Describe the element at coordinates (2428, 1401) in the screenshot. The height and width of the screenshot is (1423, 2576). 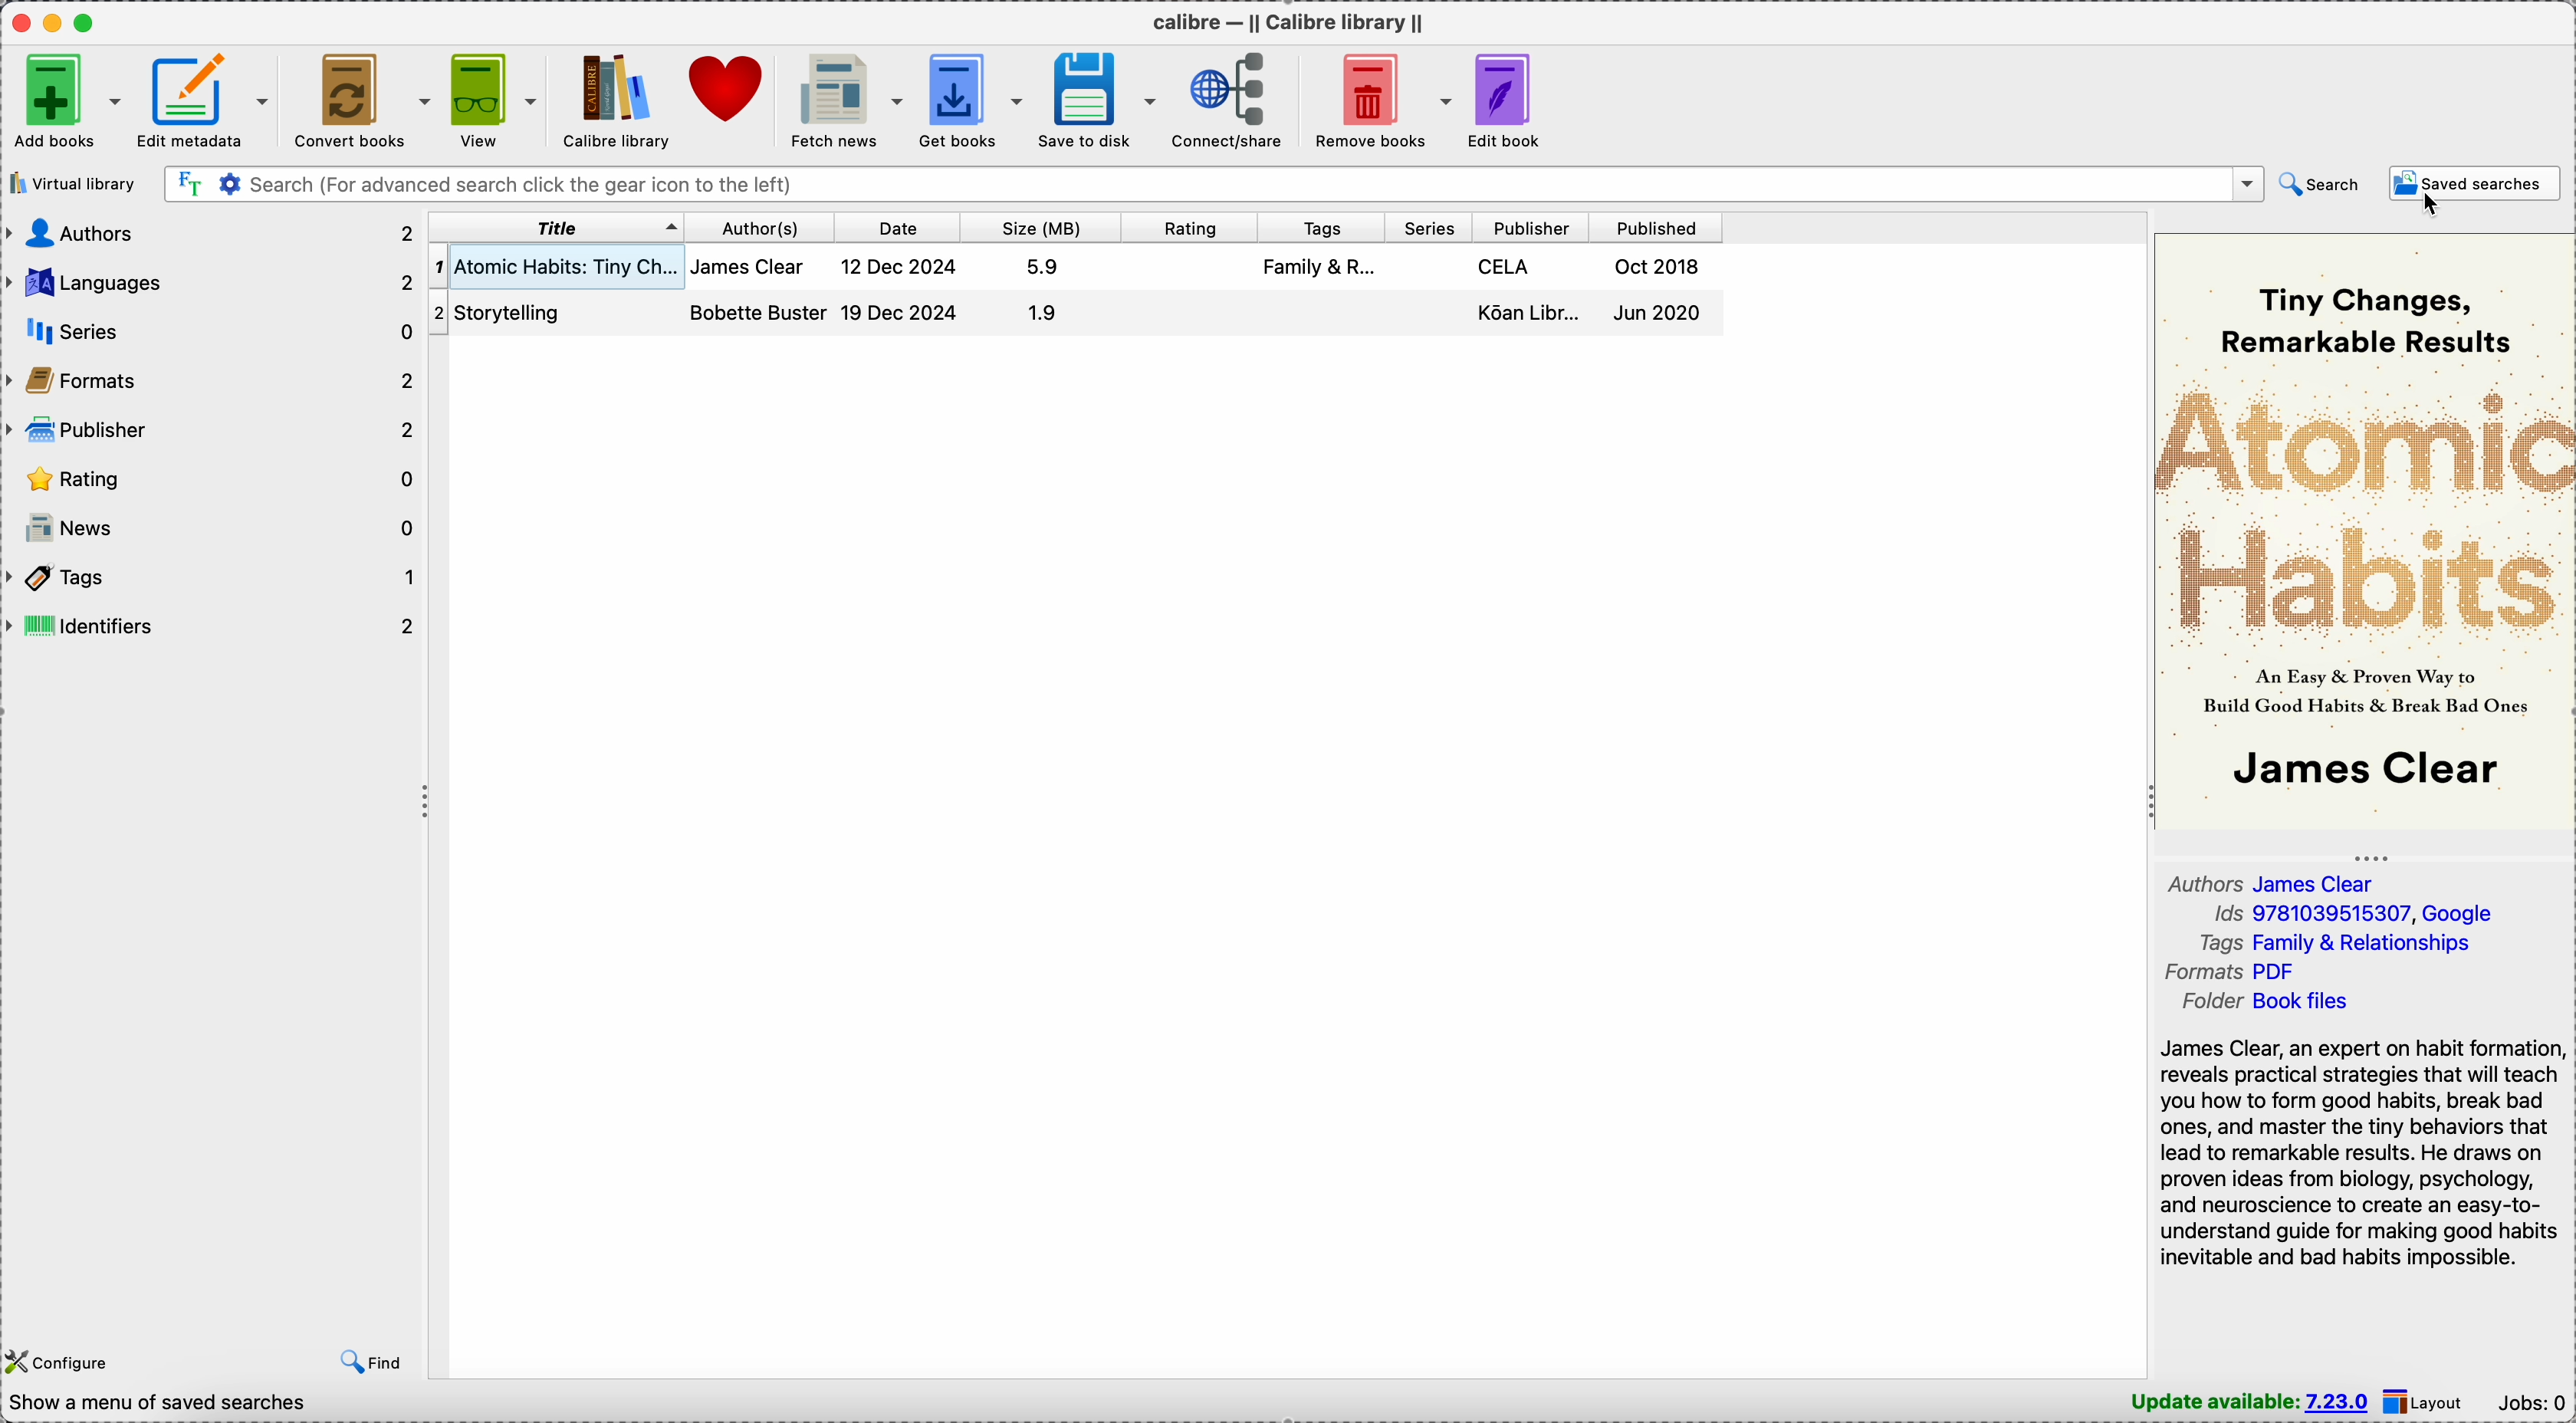
I see `layout` at that location.